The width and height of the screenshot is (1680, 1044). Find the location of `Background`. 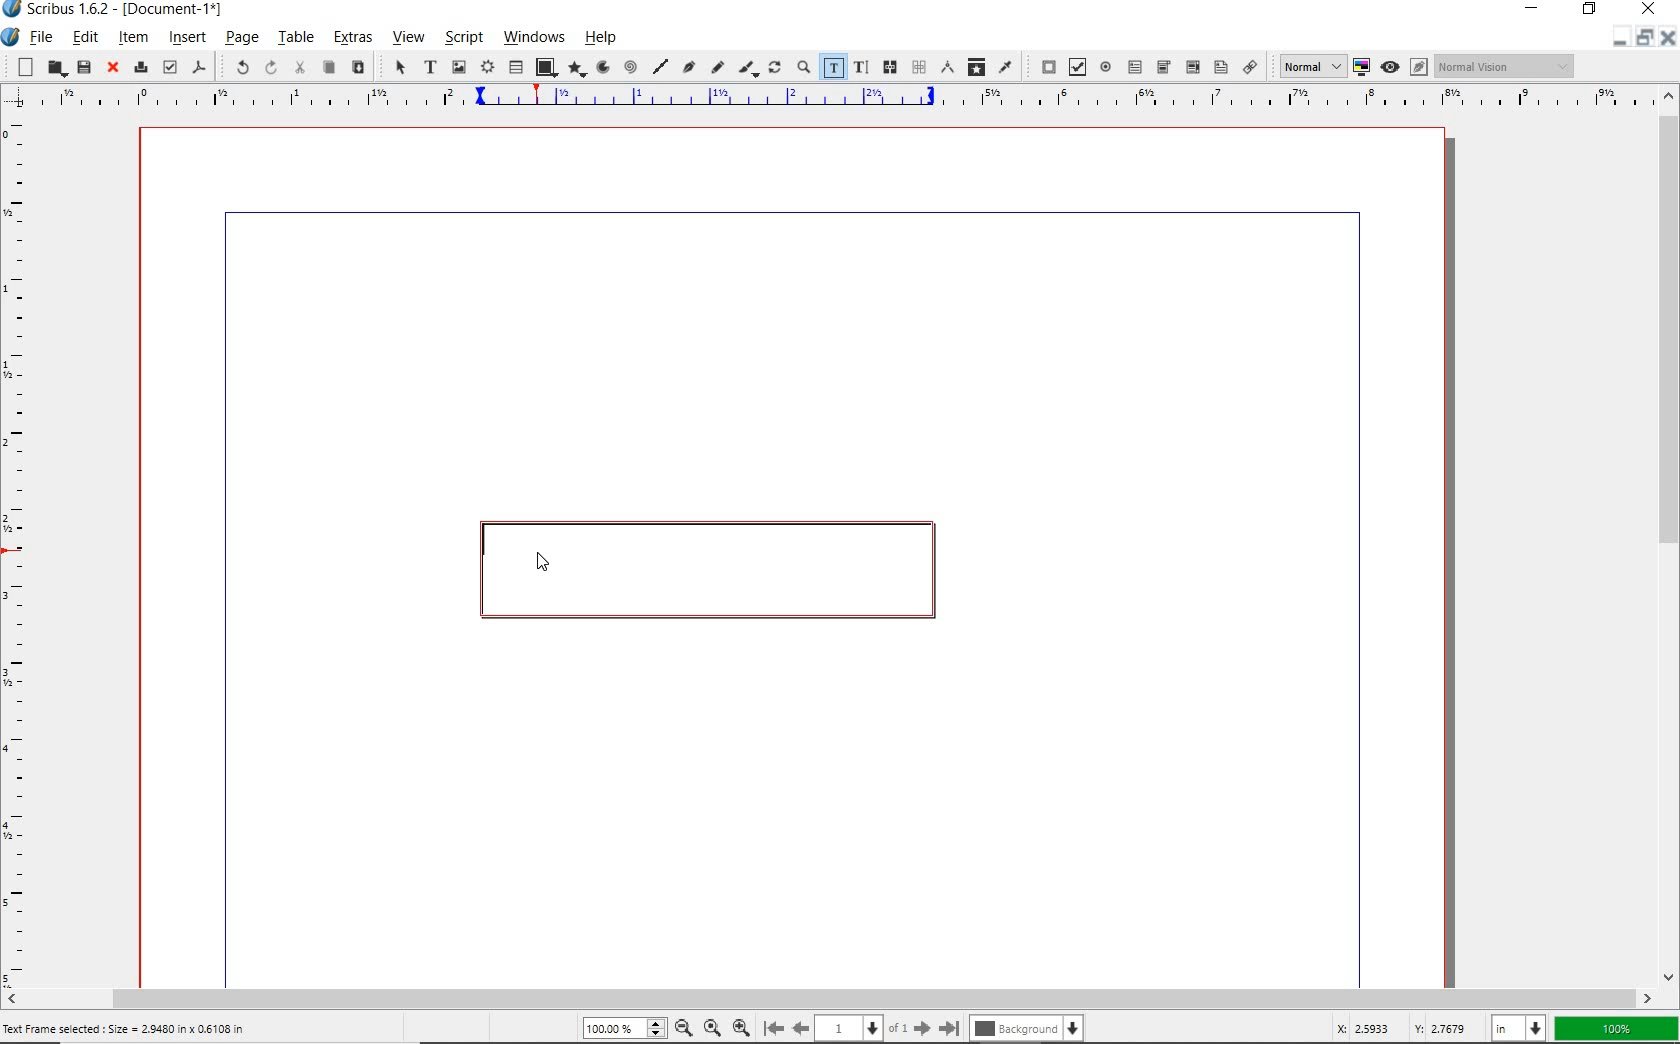

Background is located at coordinates (1028, 1030).